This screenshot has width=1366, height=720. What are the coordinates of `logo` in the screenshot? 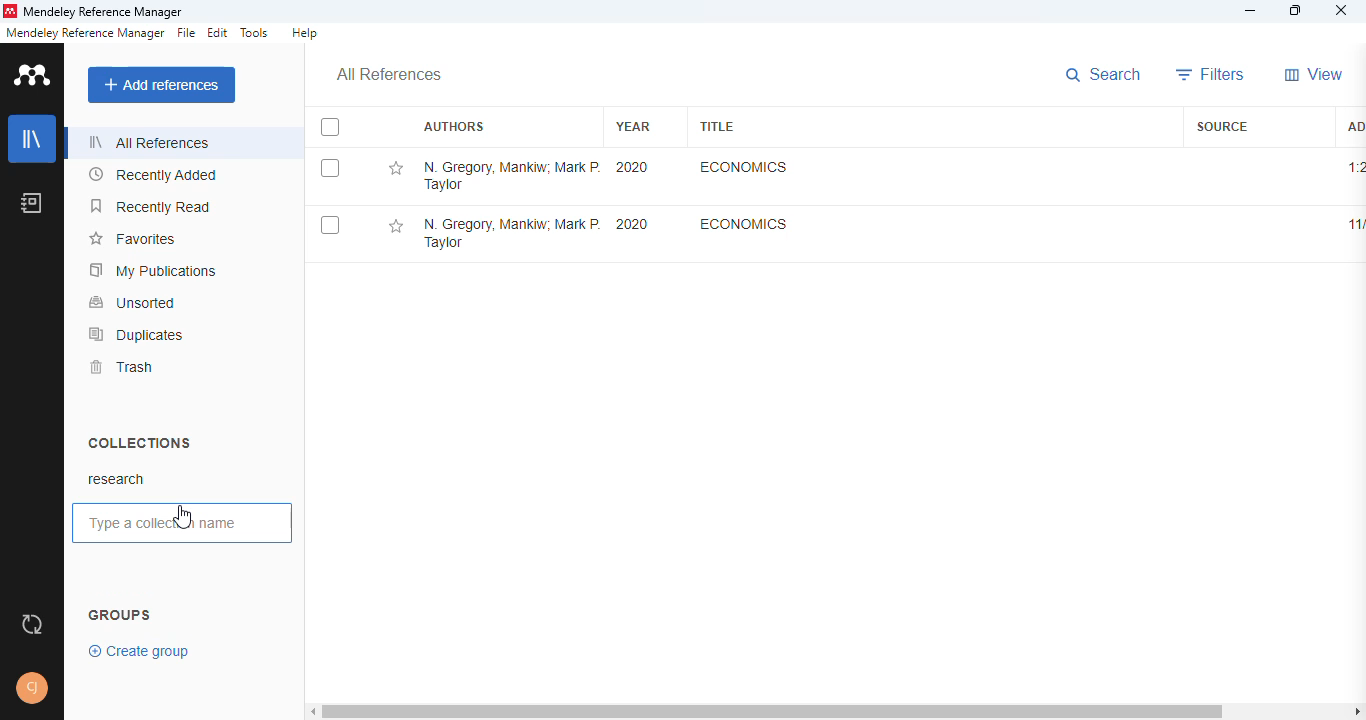 It's located at (34, 74).